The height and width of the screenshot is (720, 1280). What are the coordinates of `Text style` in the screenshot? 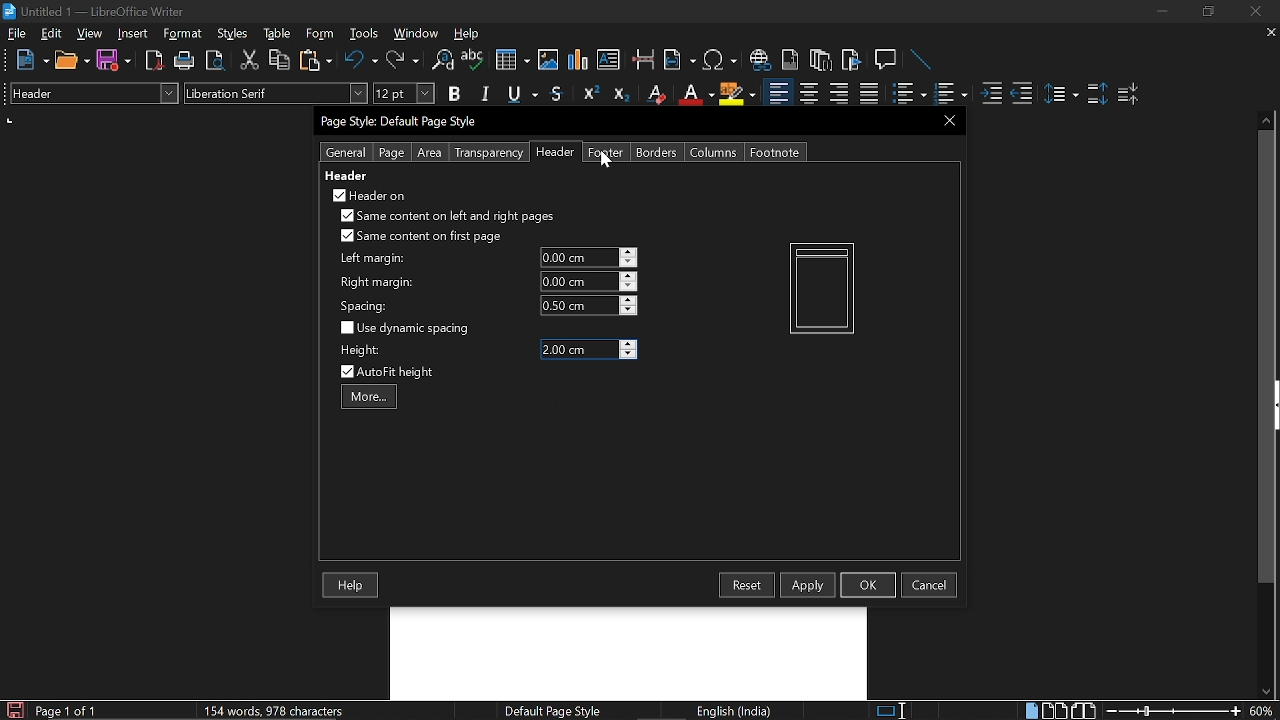 It's located at (277, 93).